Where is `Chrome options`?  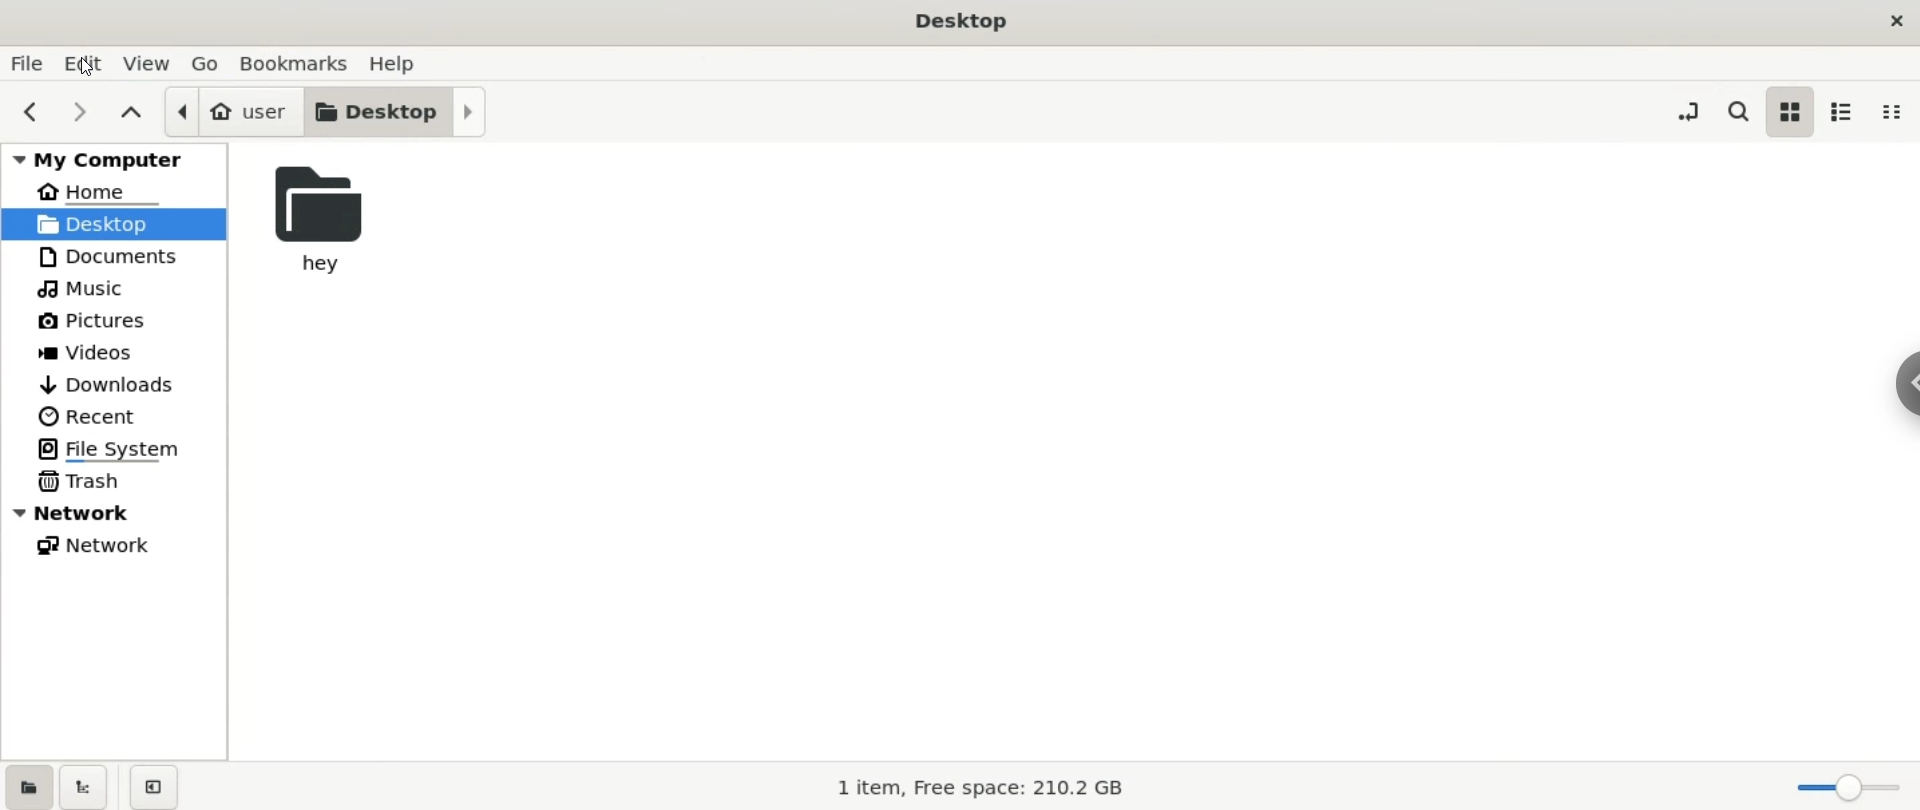
Chrome options is located at coordinates (1907, 383).